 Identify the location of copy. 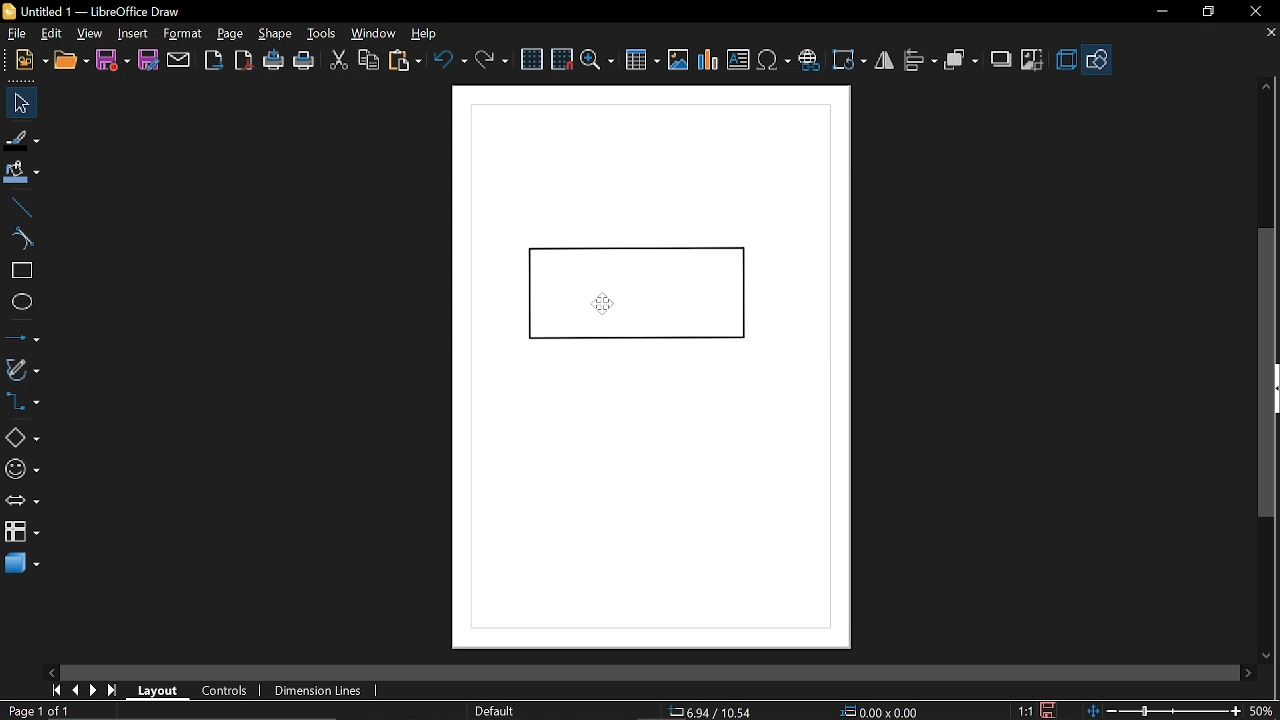
(370, 60).